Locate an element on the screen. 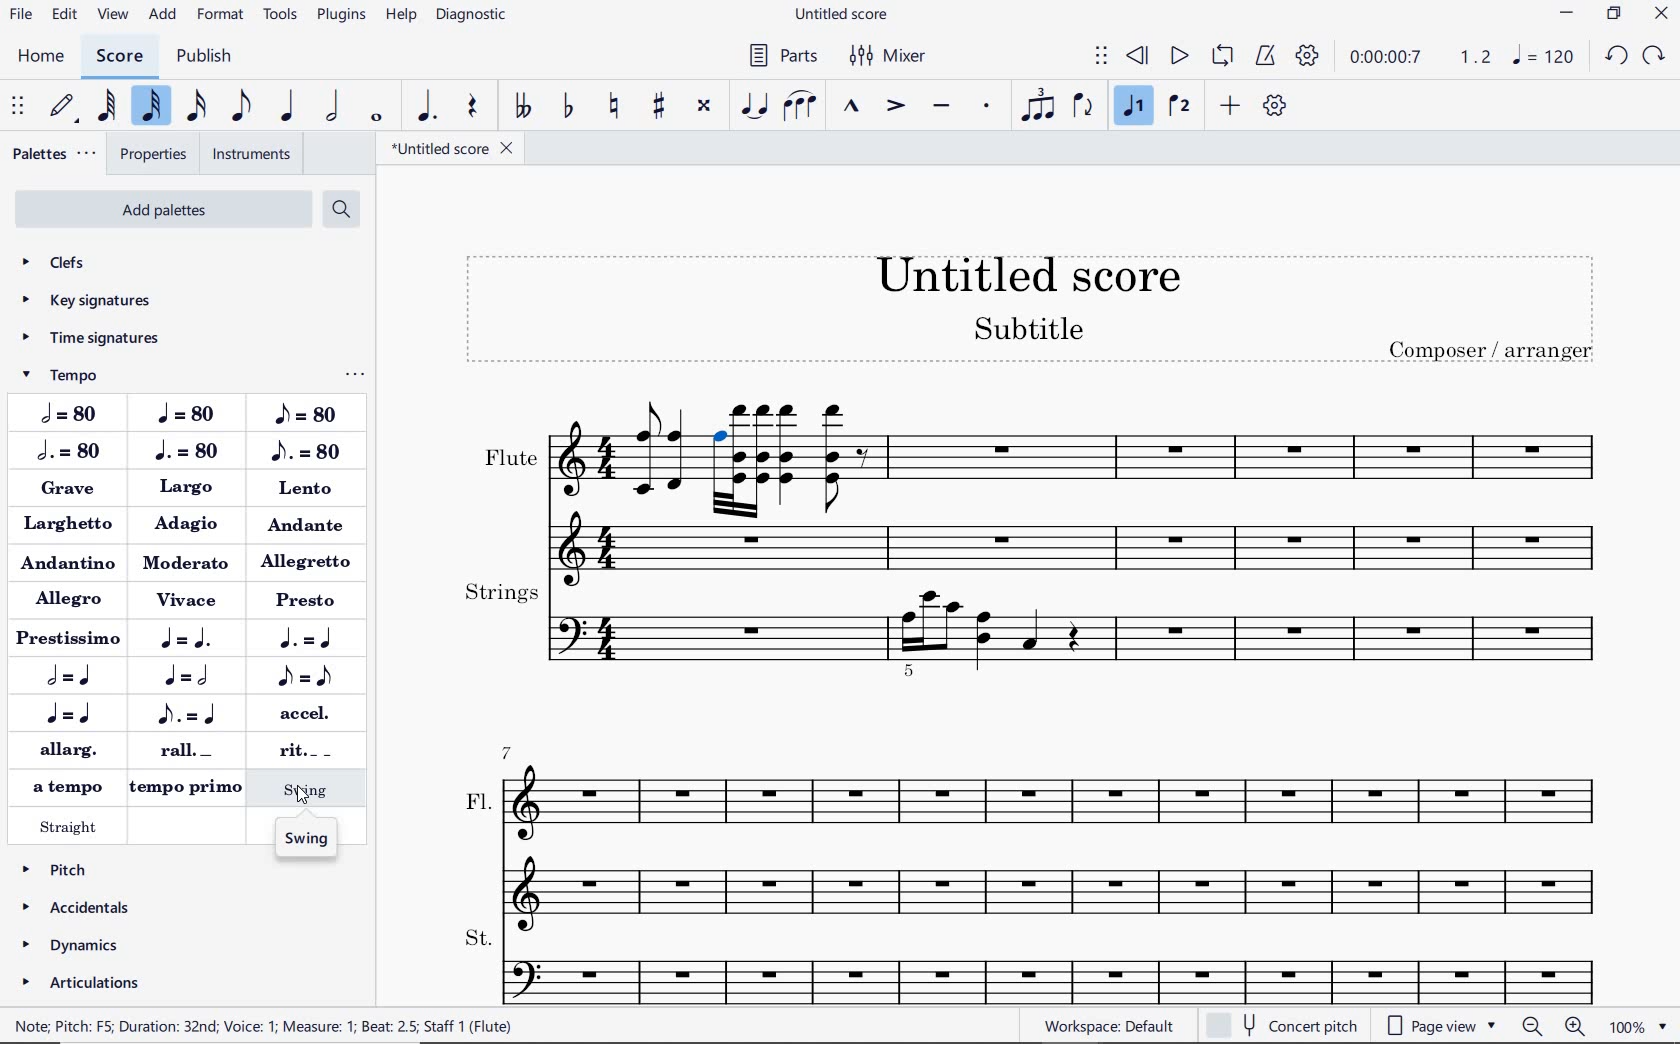 Image resolution: width=1680 pixels, height=1044 pixels. flute is located at coordinates (720, 512).